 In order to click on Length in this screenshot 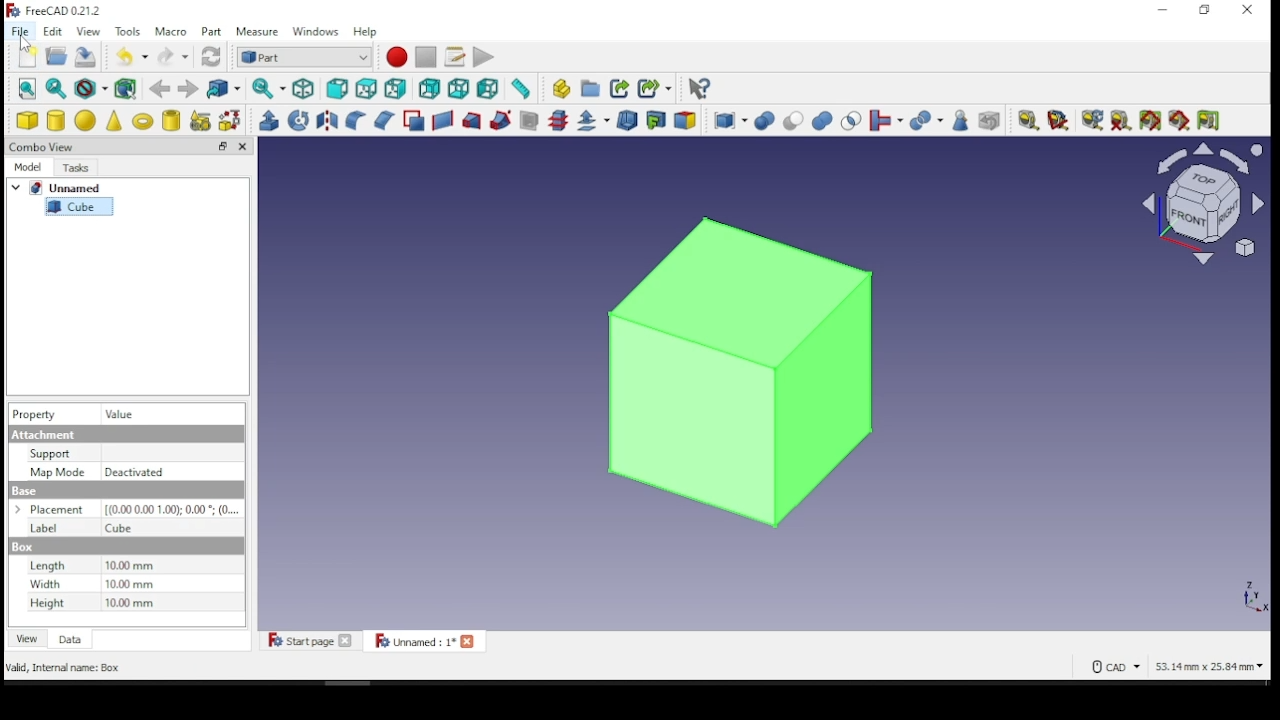, I will do `click(47, 565)`.